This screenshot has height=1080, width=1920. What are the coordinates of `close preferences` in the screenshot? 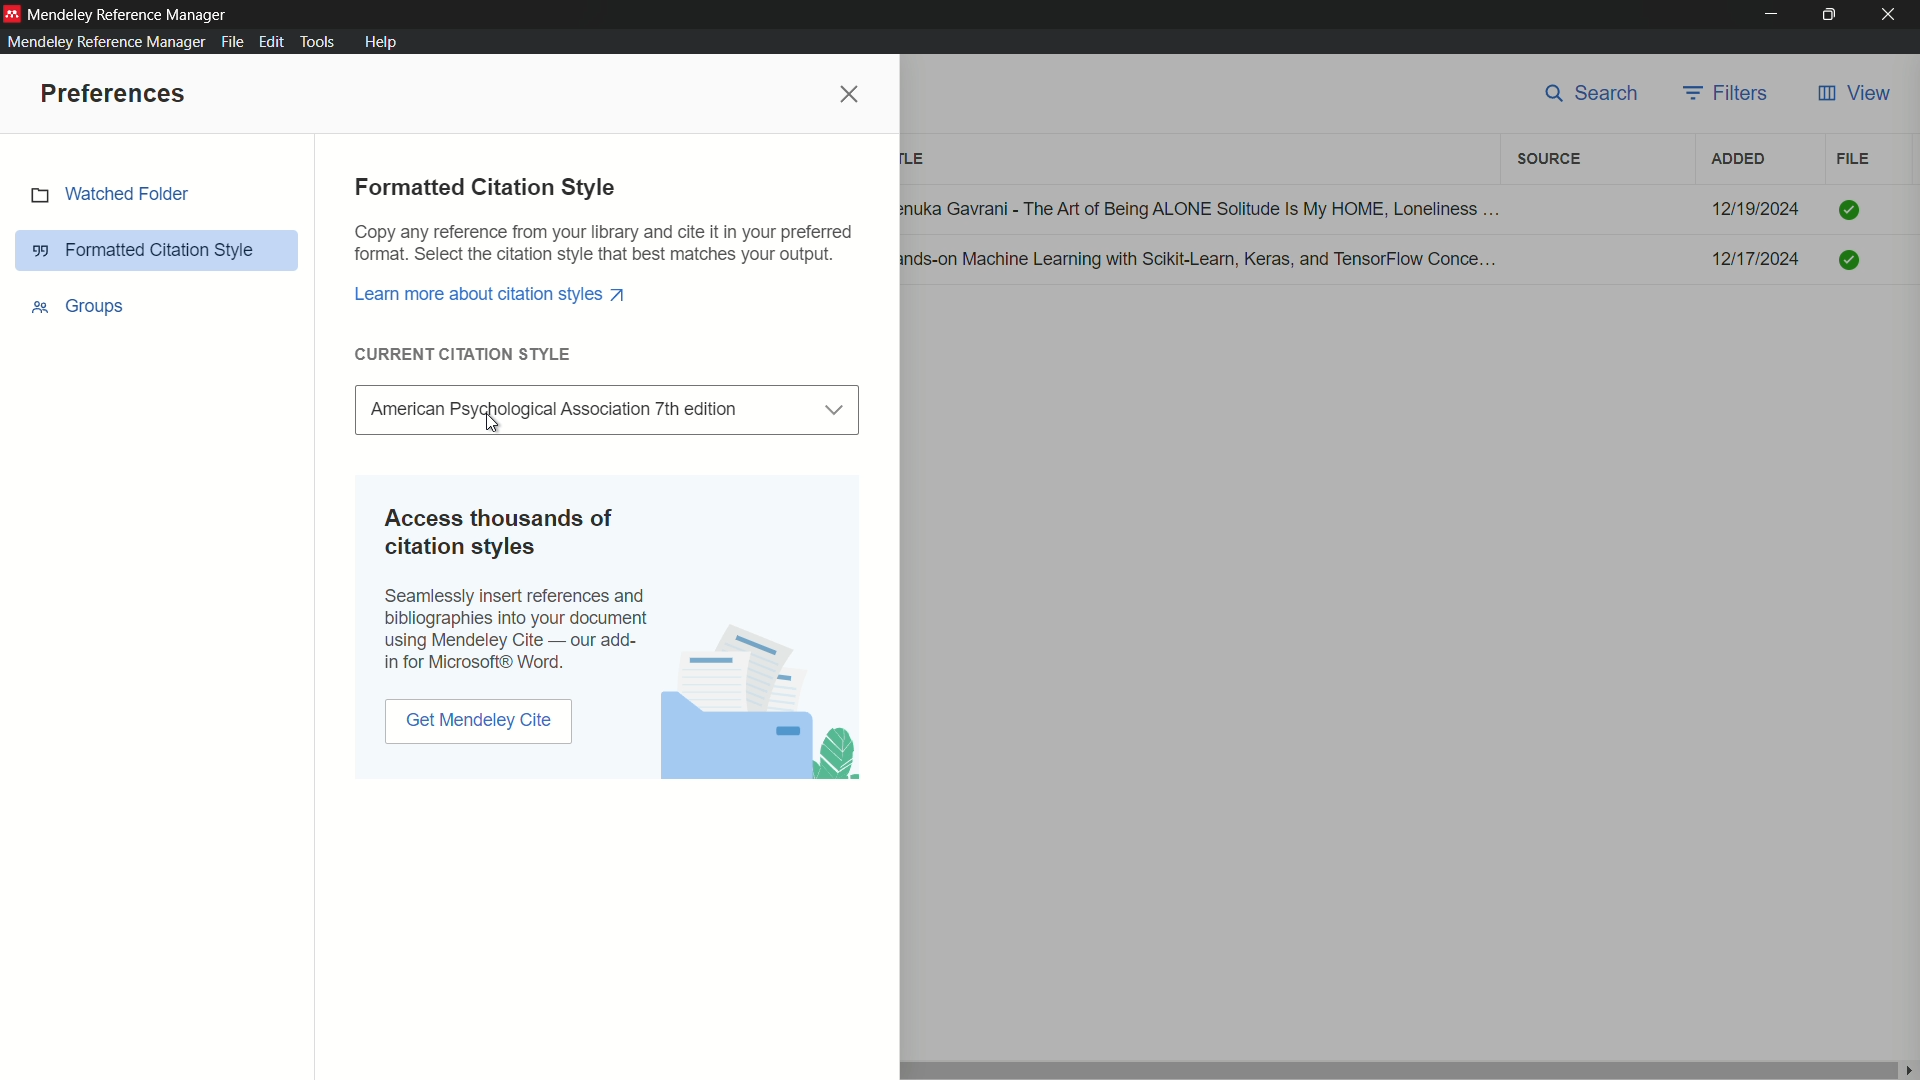 It's located at (851, 95).